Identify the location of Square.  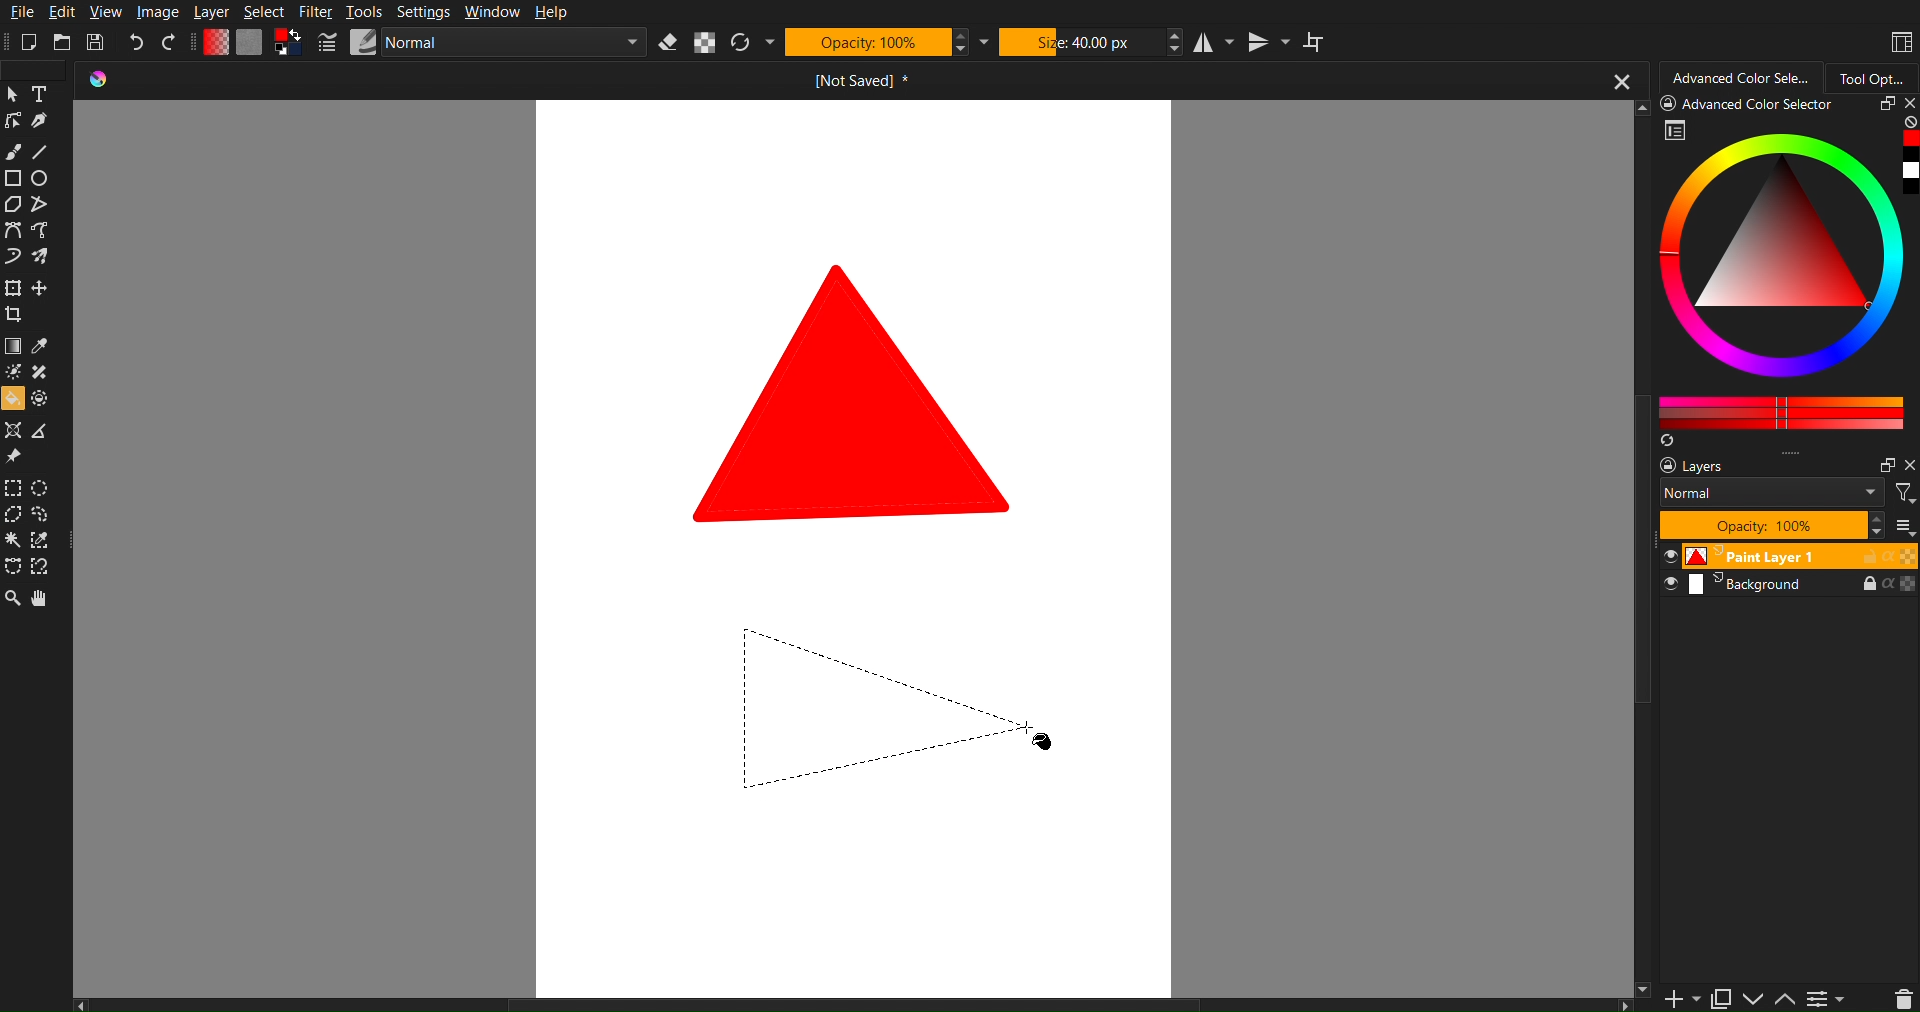
(12, 179).